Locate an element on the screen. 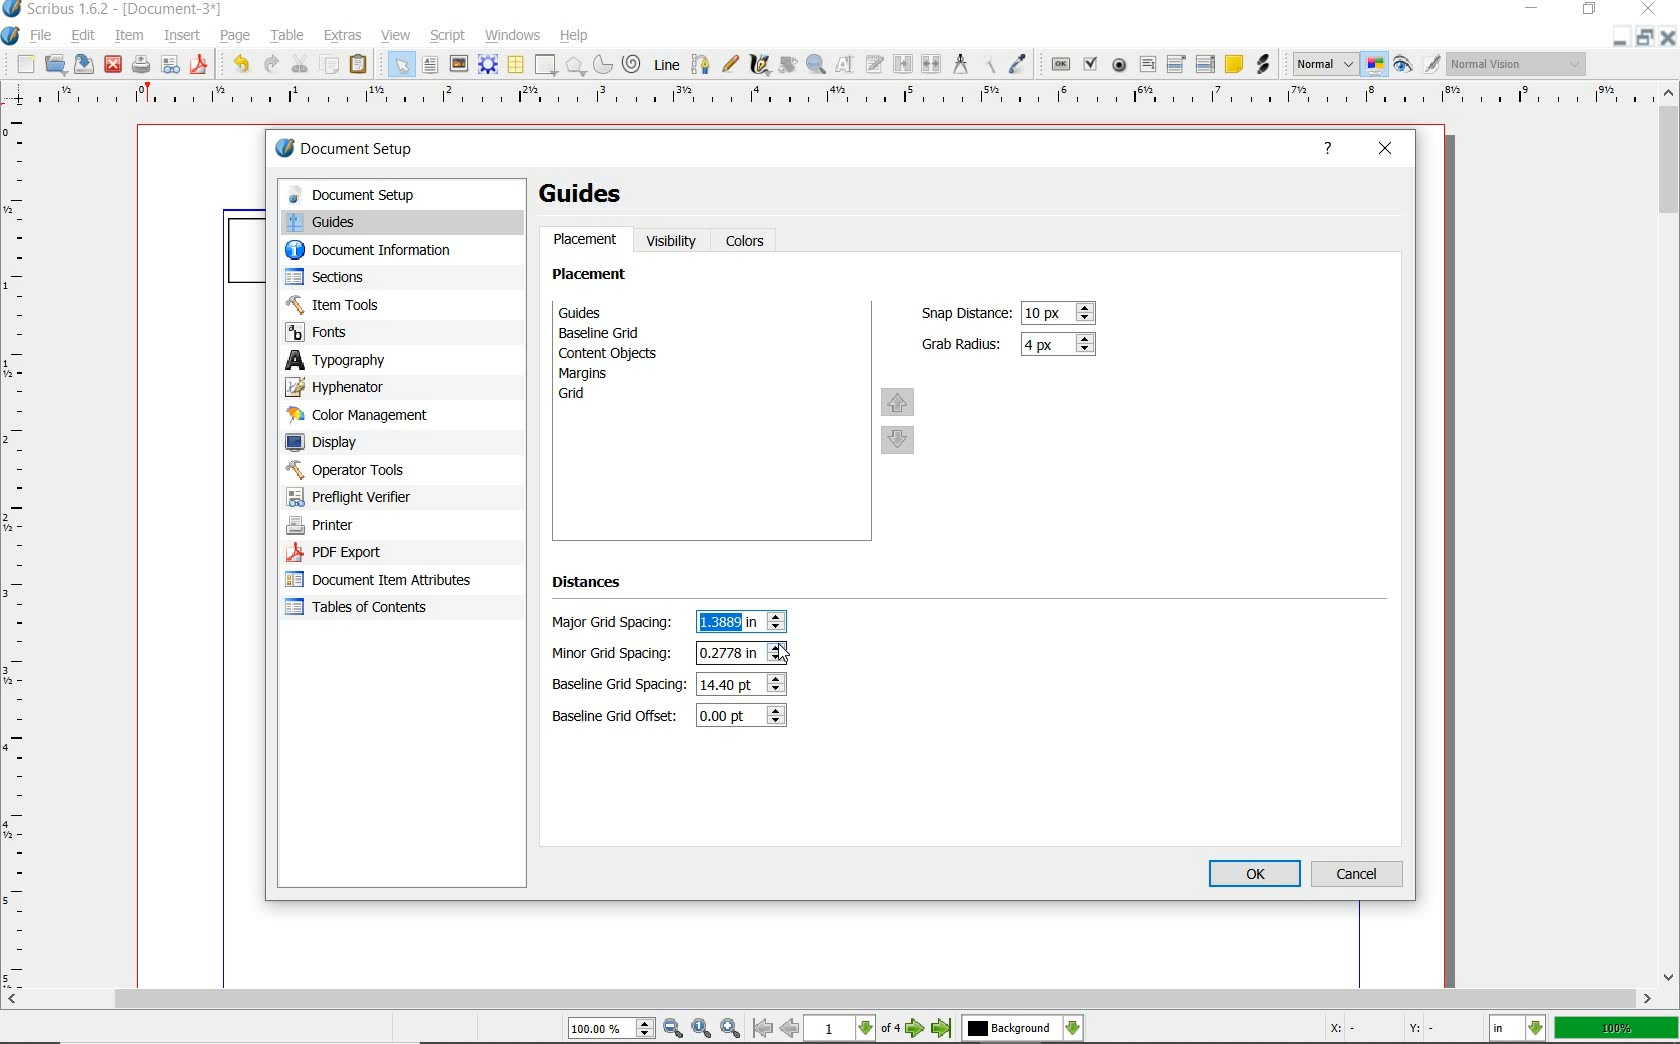 The width and height of the screenshot is (1680, 1044). cut is located at coordinates (299, 64).